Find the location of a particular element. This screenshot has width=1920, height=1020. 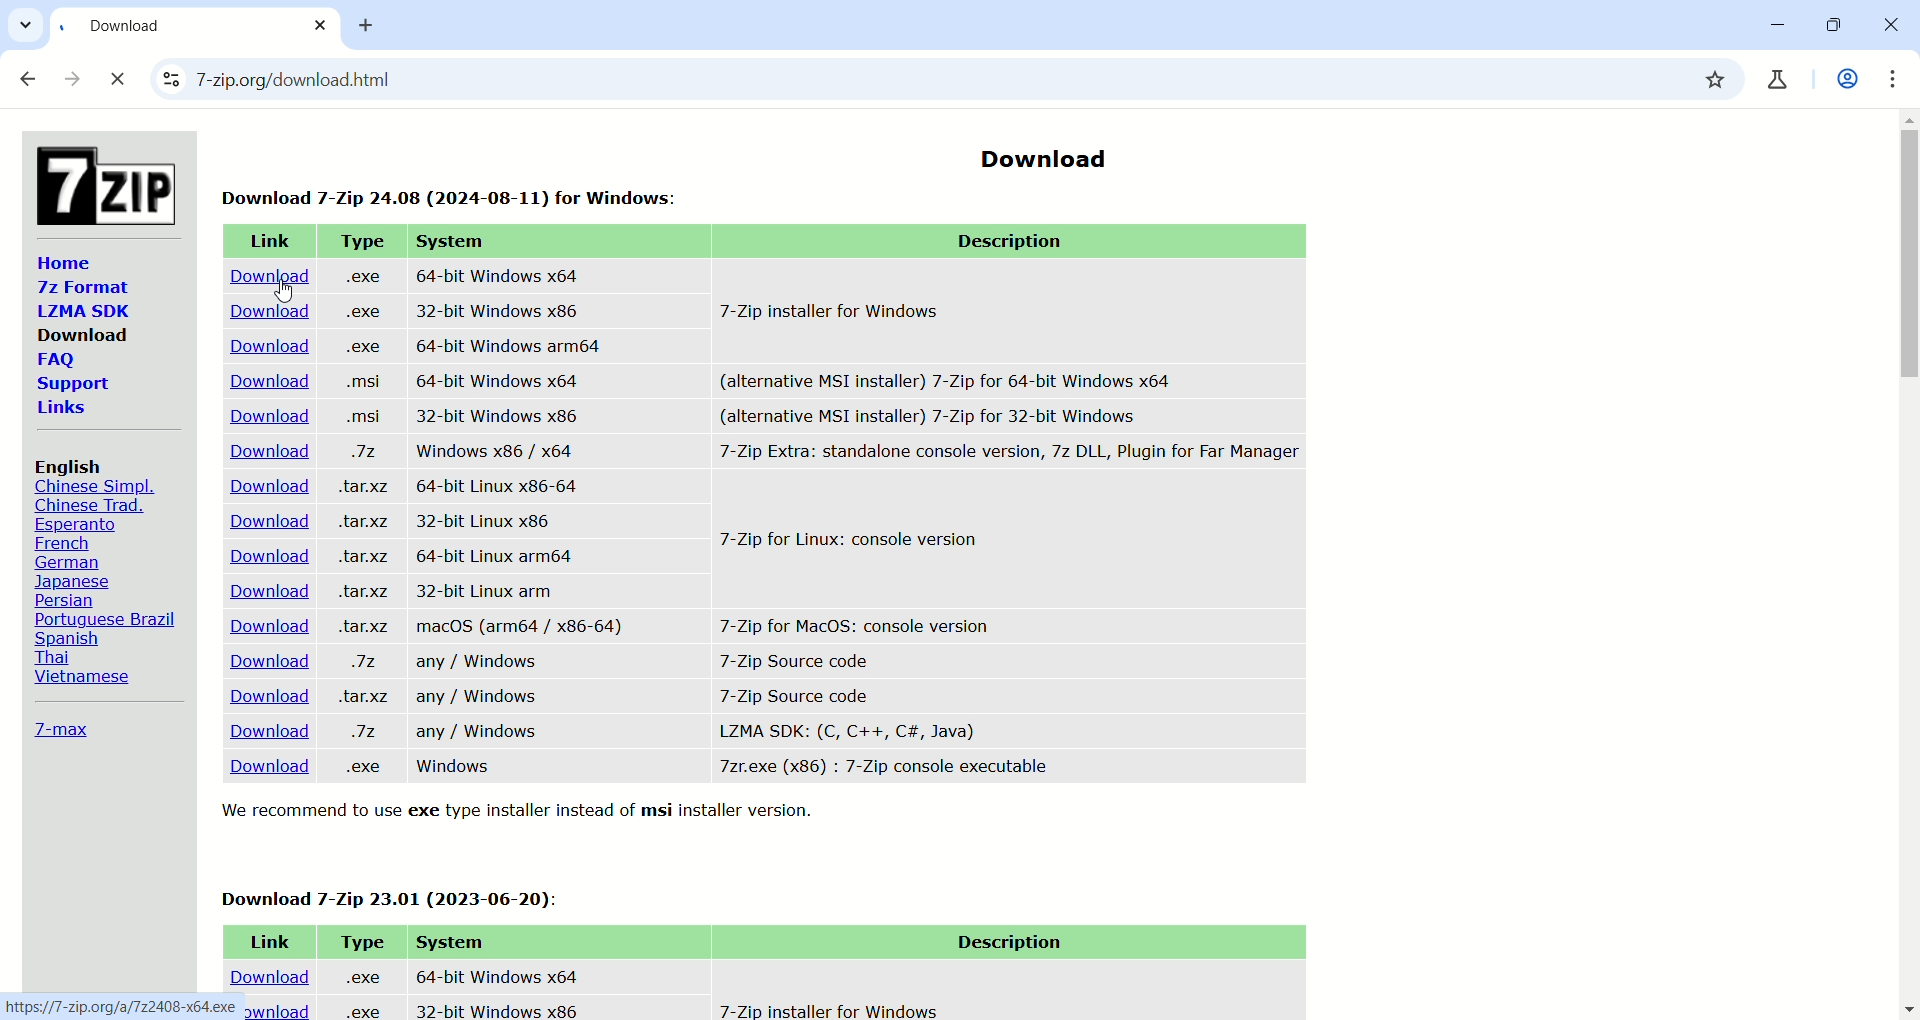

(alternative MSI installer) 7-Zip for 64-bit Windows x64 is located at coordinates (948, 377).